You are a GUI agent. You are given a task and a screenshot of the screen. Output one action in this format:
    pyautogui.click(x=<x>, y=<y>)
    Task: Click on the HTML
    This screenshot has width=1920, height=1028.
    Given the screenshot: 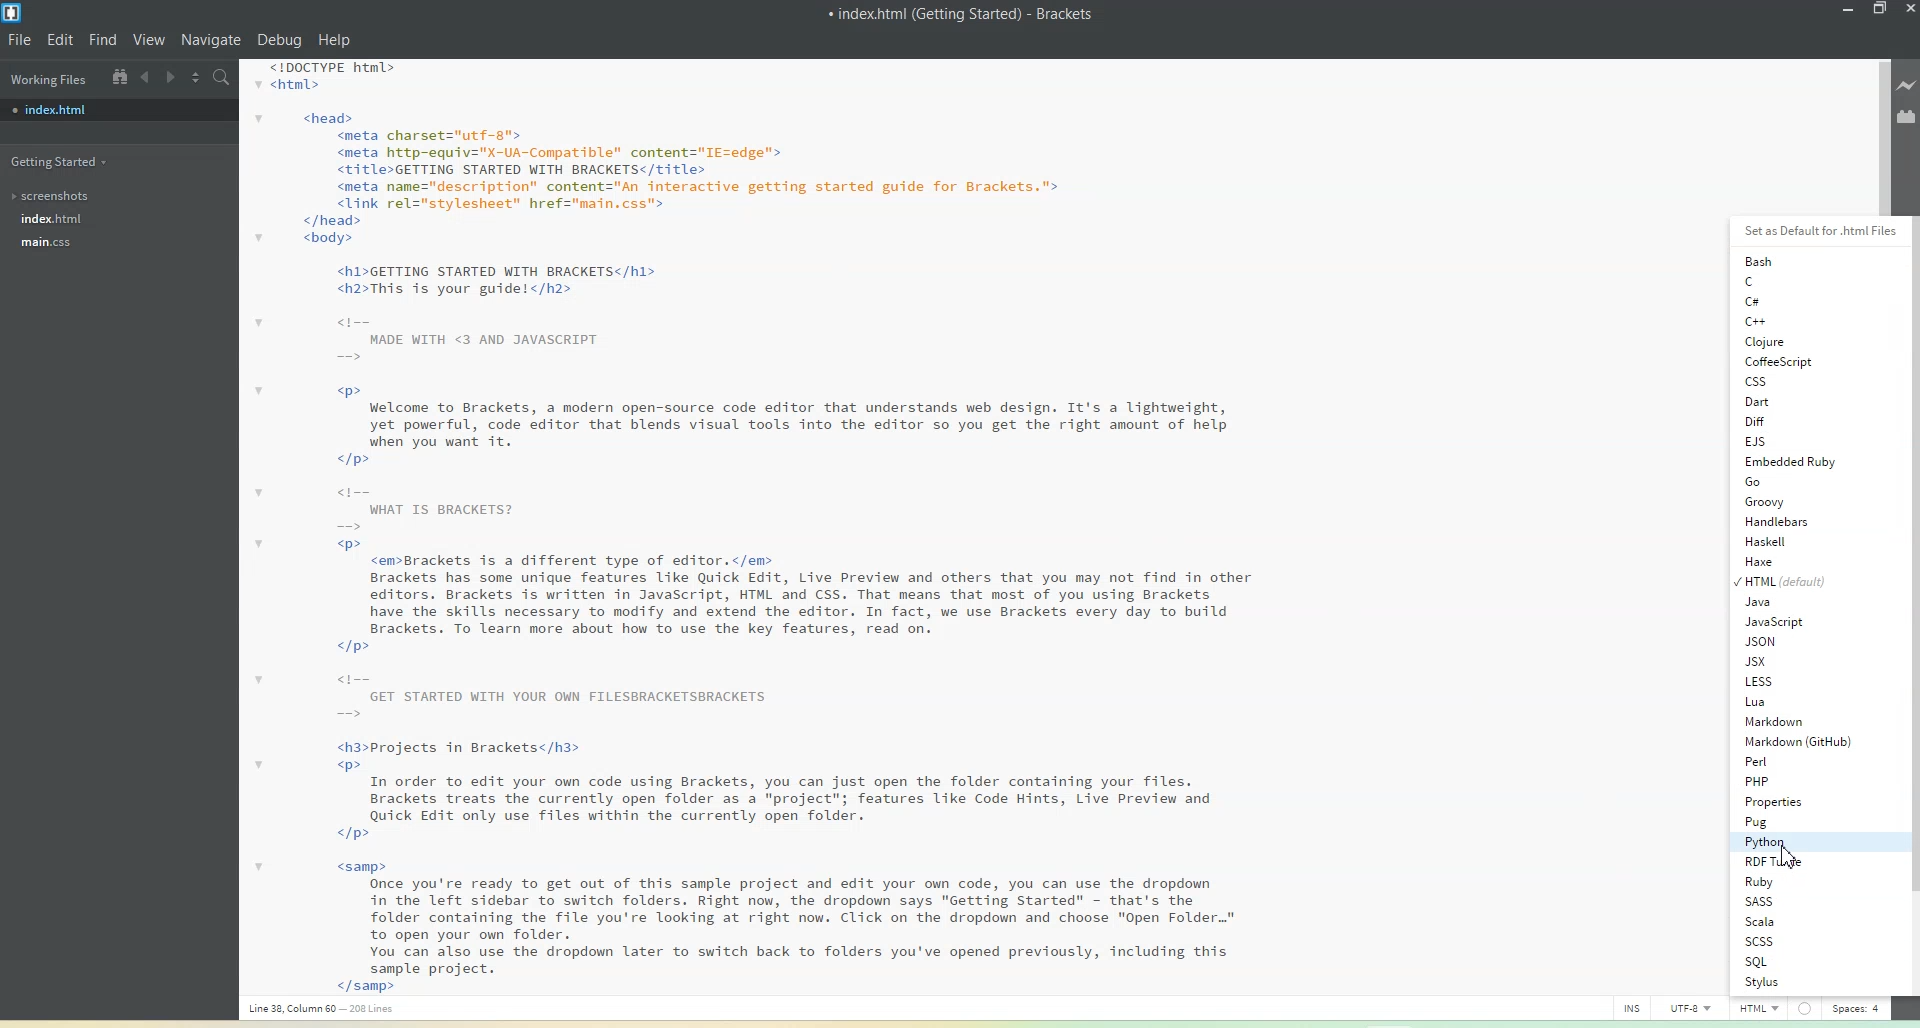 What is the action you would take?
    pyautogui.click(x=1787, y=580)
    